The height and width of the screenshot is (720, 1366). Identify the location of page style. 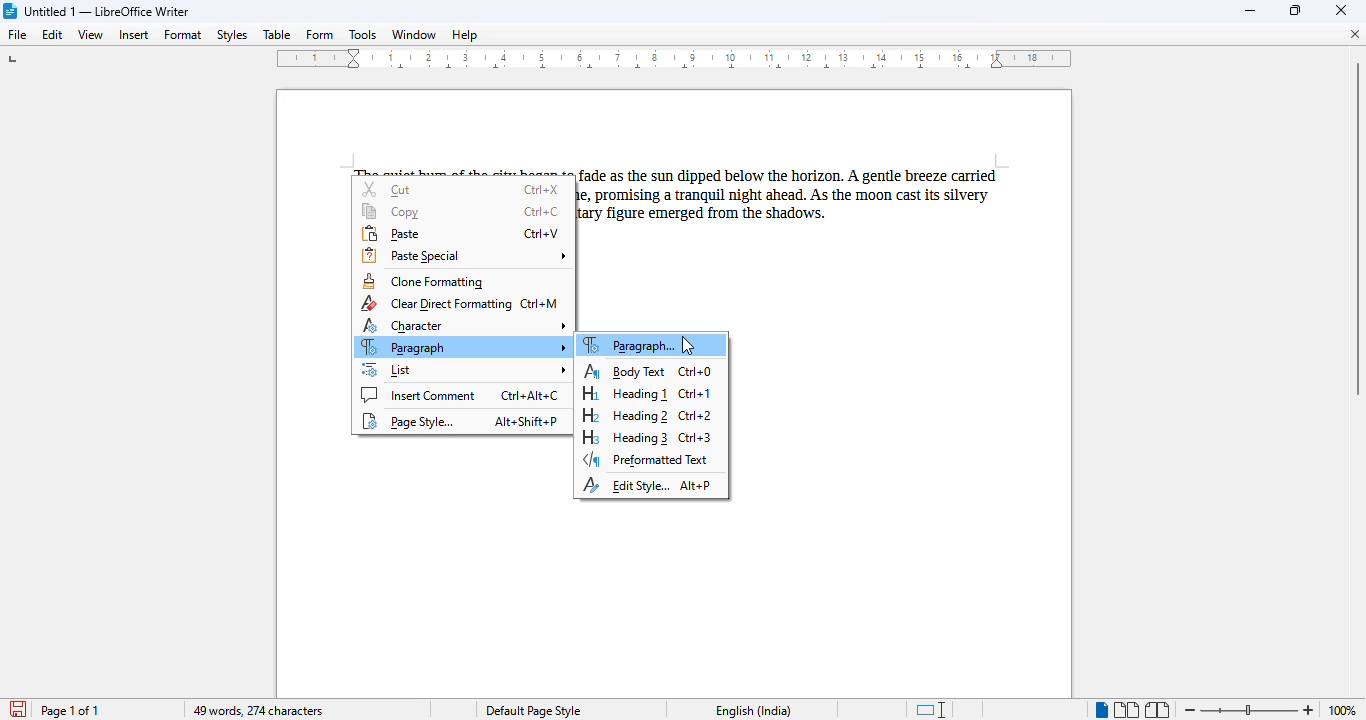
(461, 421).